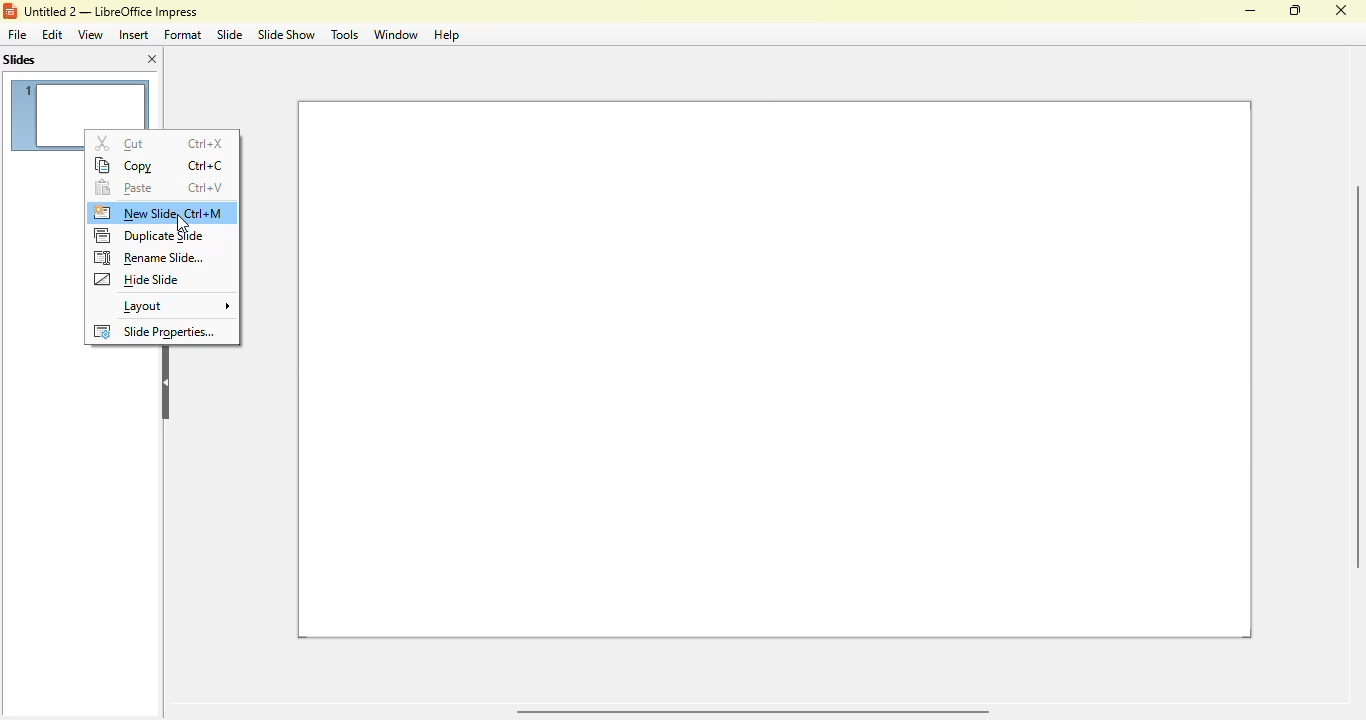 The height and width of the screenshot is (720, 1366). I want to click on slide 1, so click(775, 371).